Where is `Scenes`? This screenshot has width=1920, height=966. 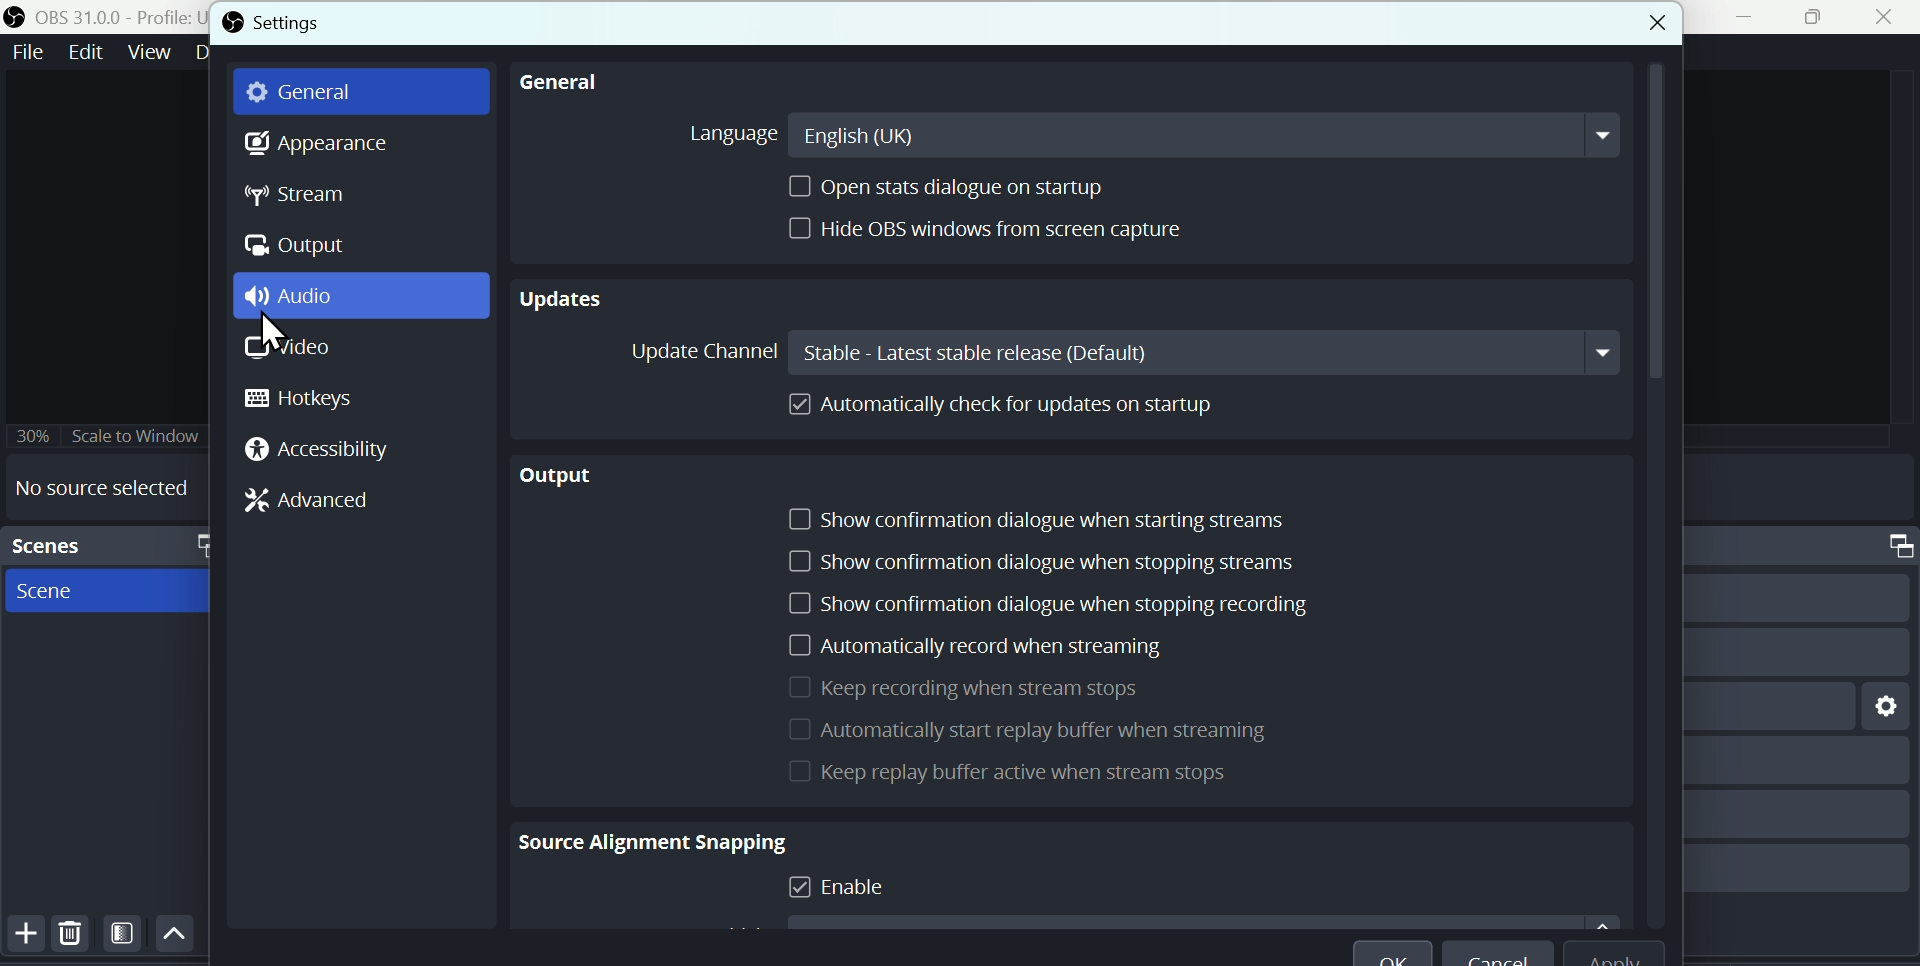 Scenes is located at coordinates (71, 545).